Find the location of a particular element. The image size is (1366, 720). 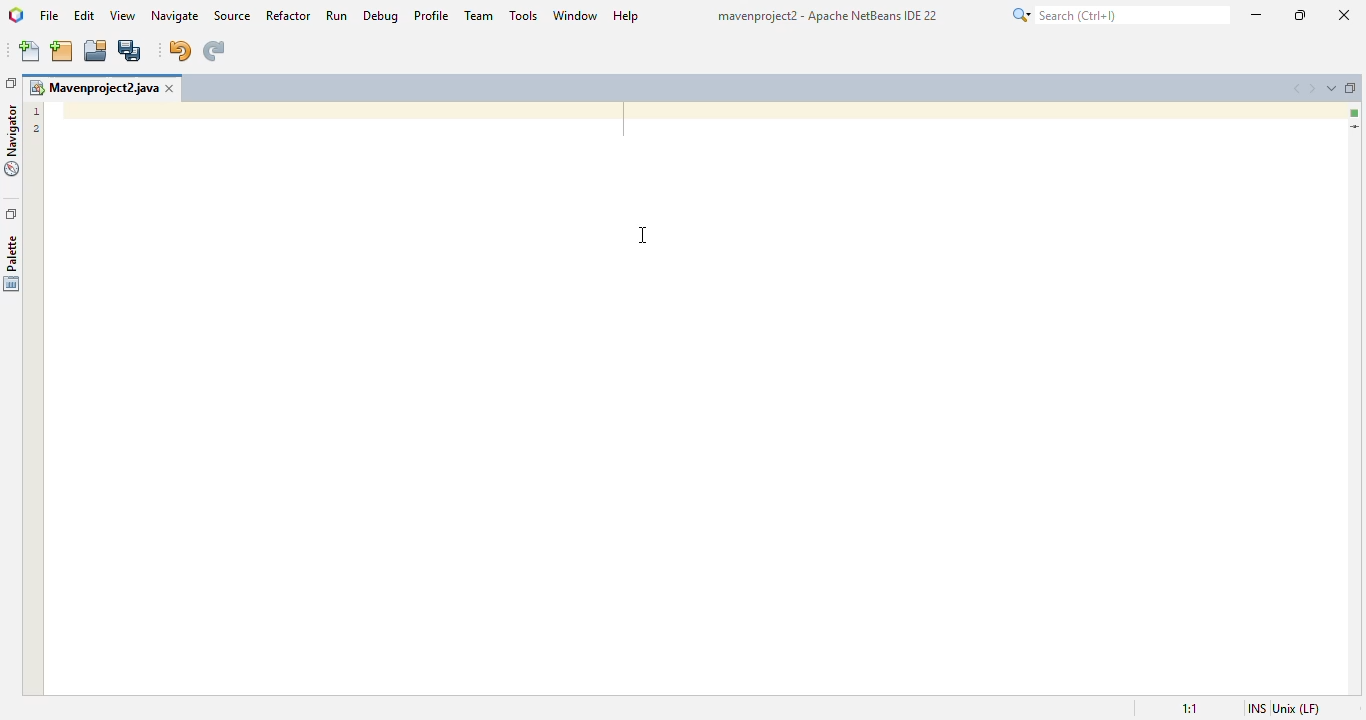

cursor is located at coordinates (642, 235).